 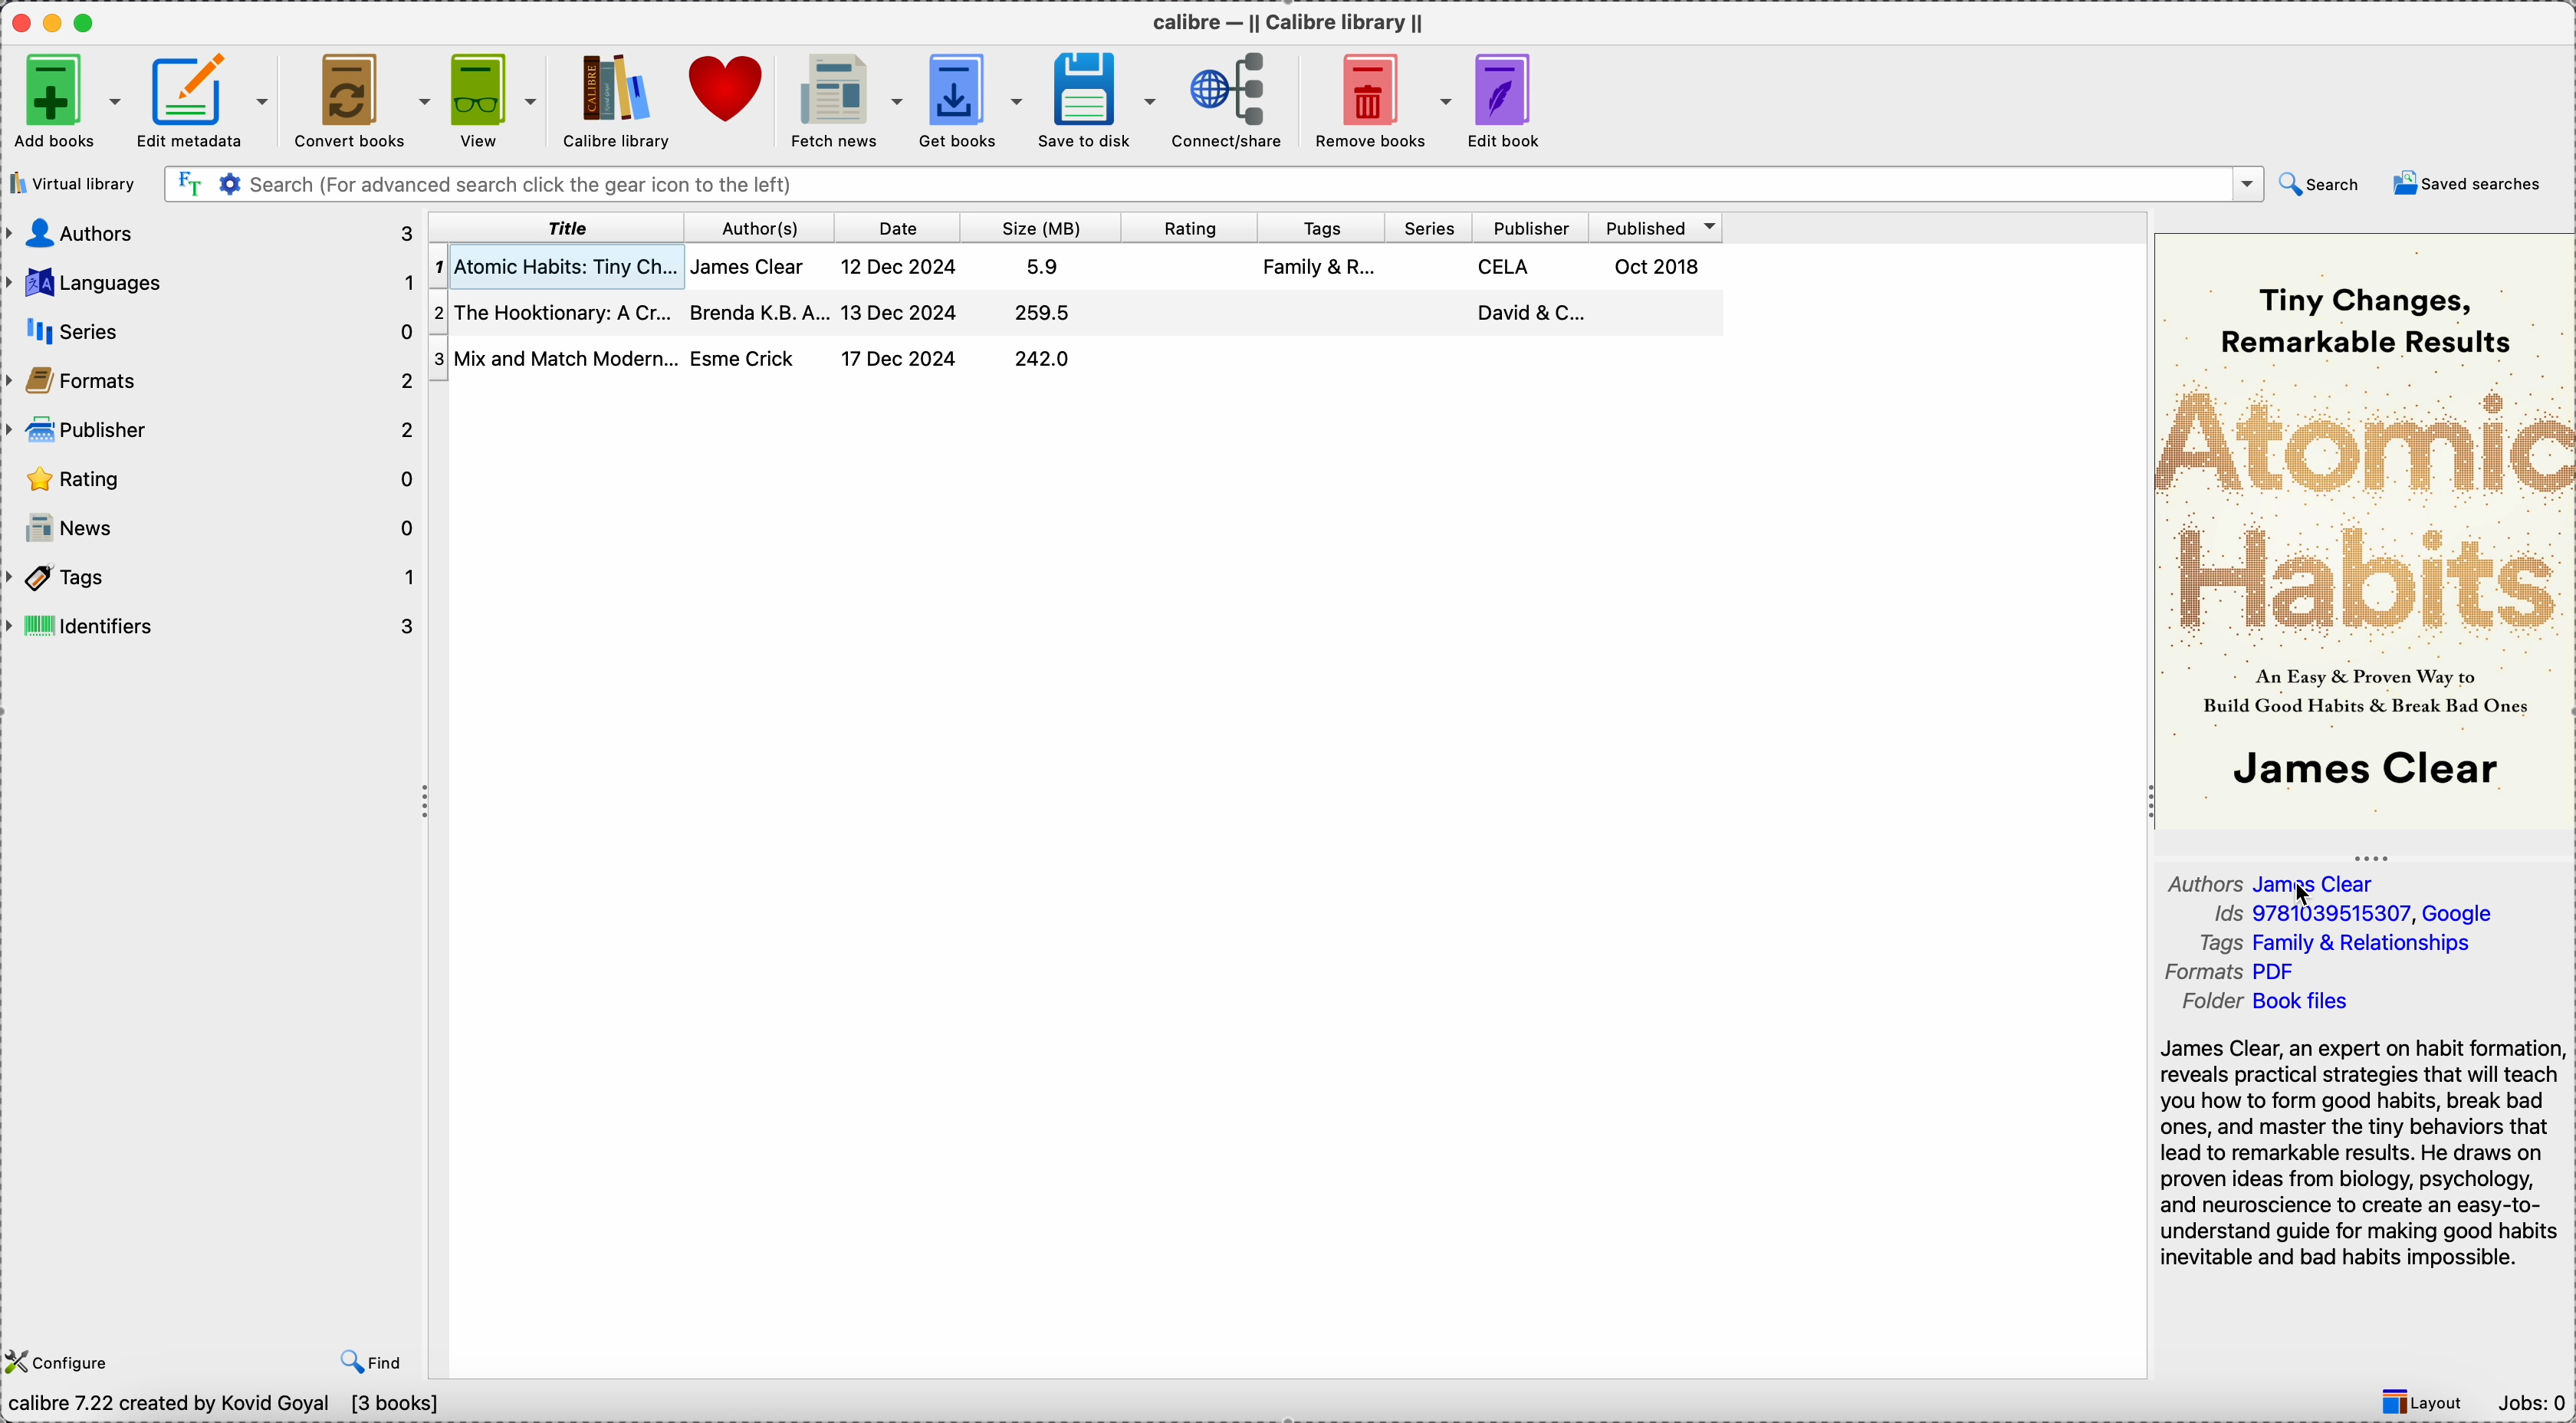 What do you see at coordinates (74, 183) in the screenshot?
I see `virtual library` at bounding box center [74, 183].